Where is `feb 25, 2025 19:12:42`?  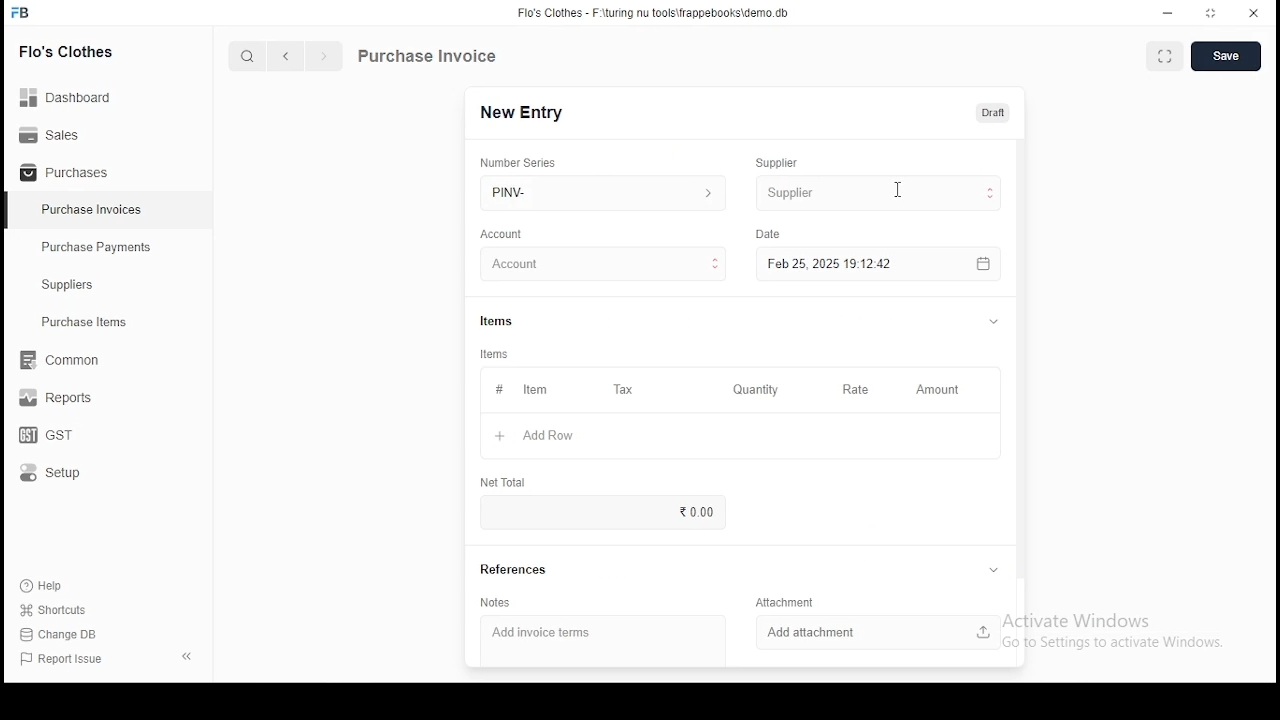
feb 25, 2025 19:12:42 is located at coordinates (877, 264).